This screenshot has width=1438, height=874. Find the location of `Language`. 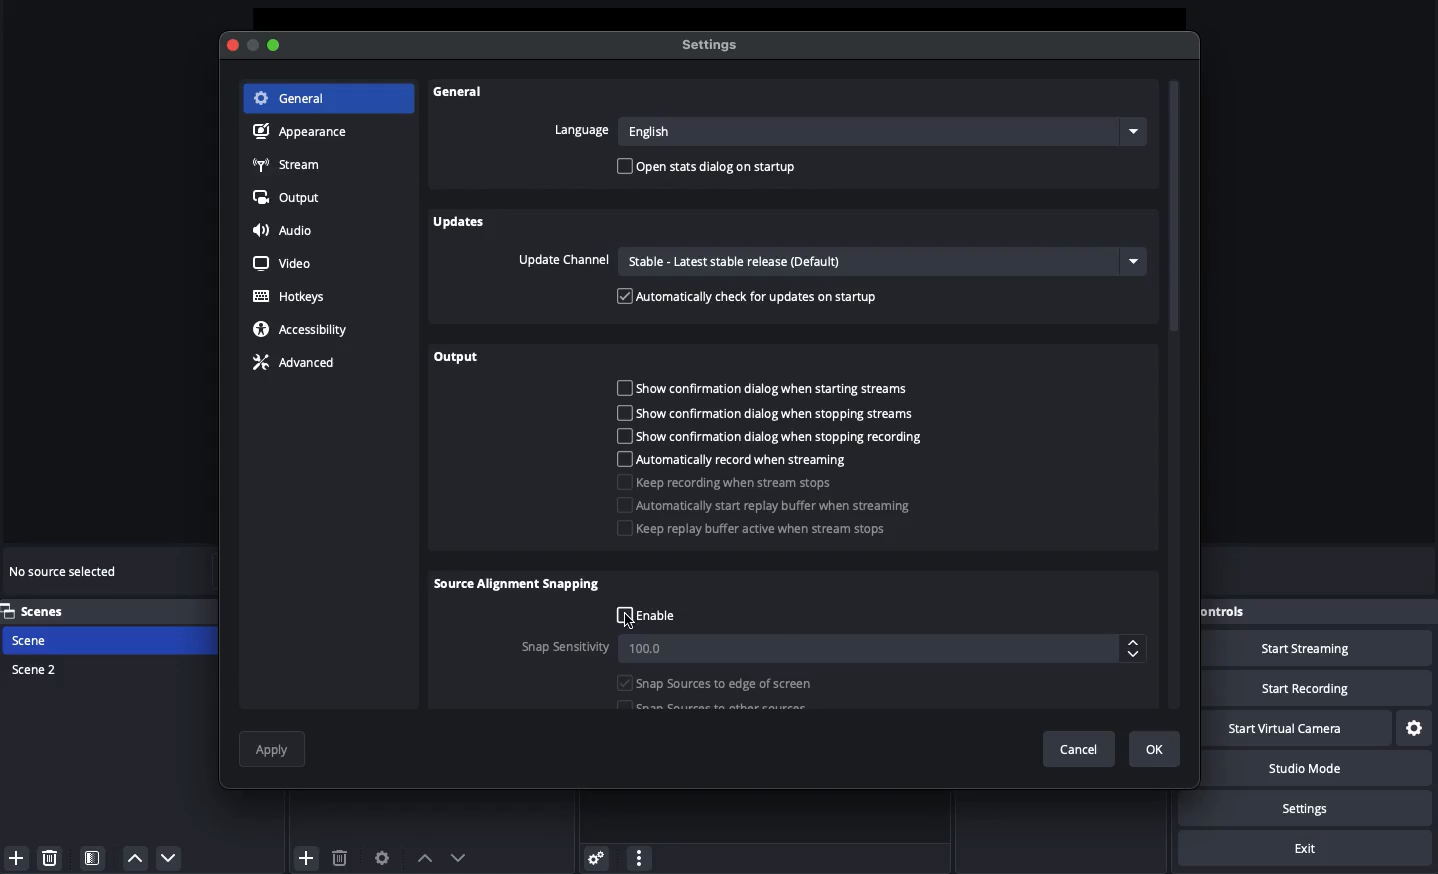

Language is located at coordinates (843, 130).